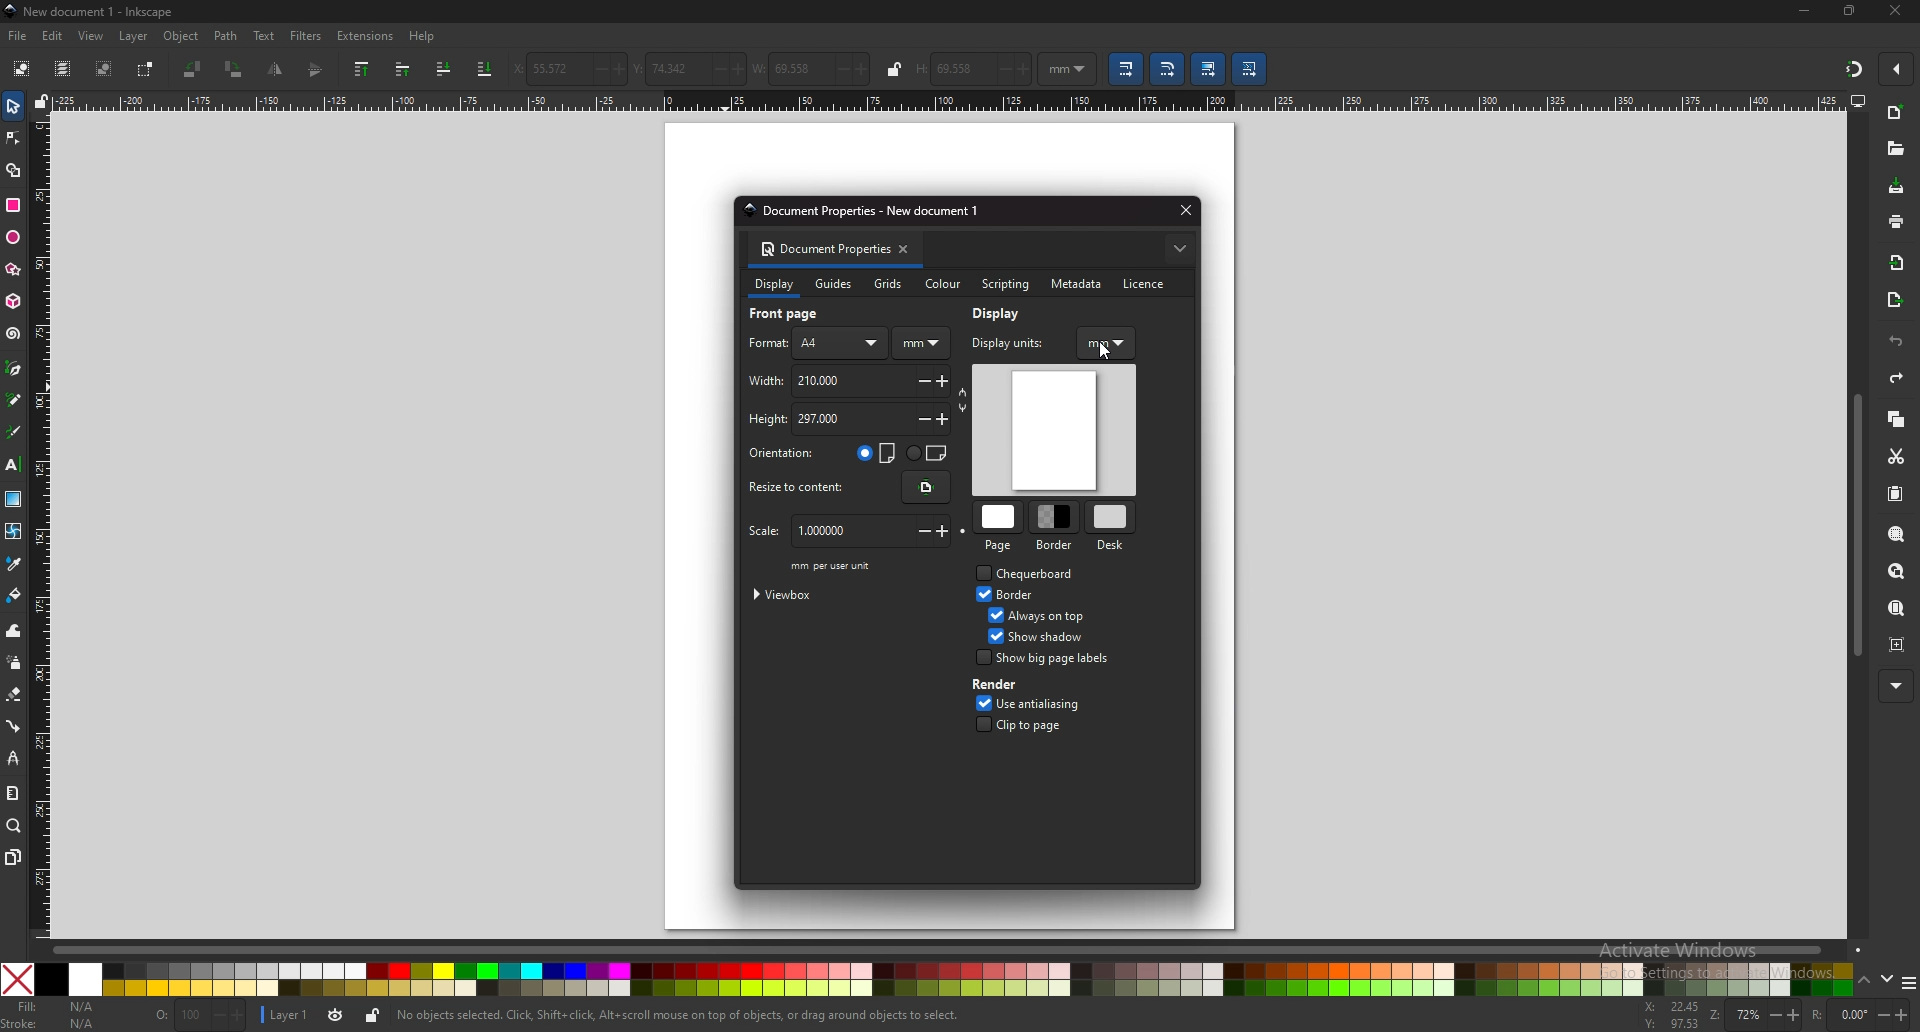 The height and width of the screenshot is (1032, 1920). What do you see at coordinates (1878, 1014) in the screenshot?
I see `-` at bounding box center [1878, 1014].